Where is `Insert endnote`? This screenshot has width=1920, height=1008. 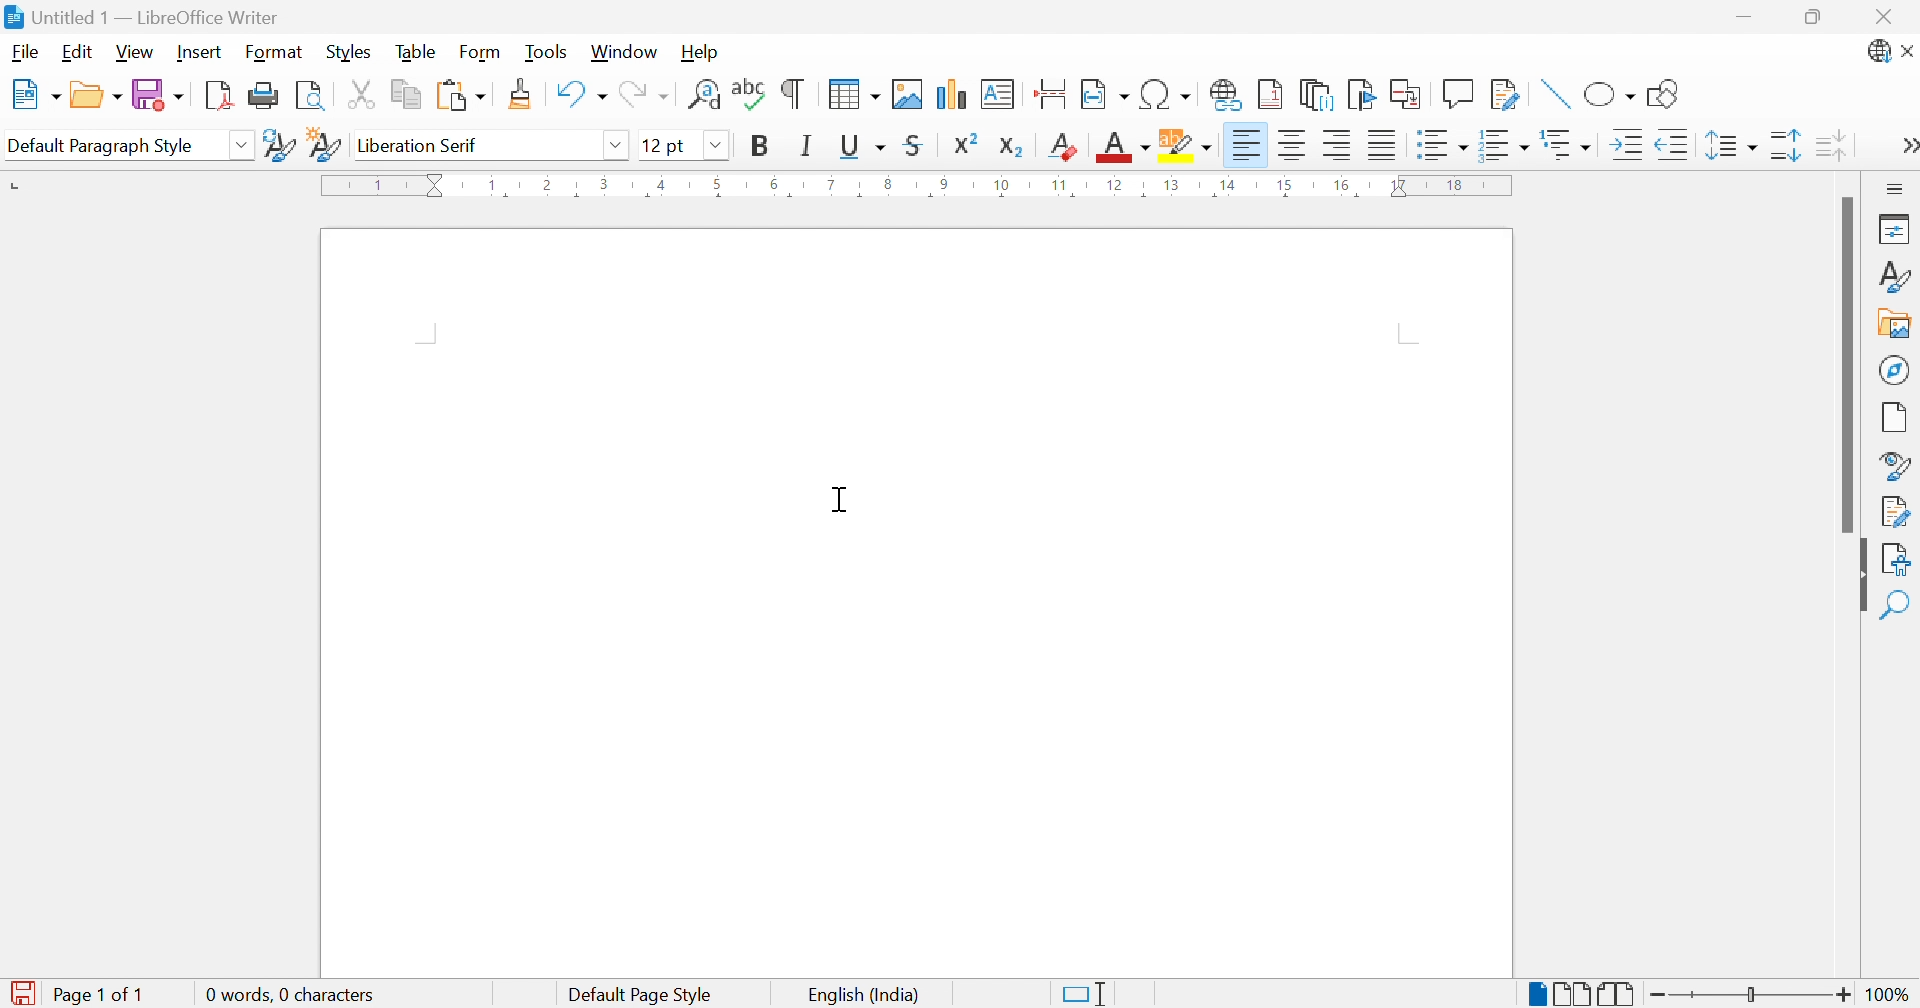
Insert endnote is located at coordinates (1317, 95).